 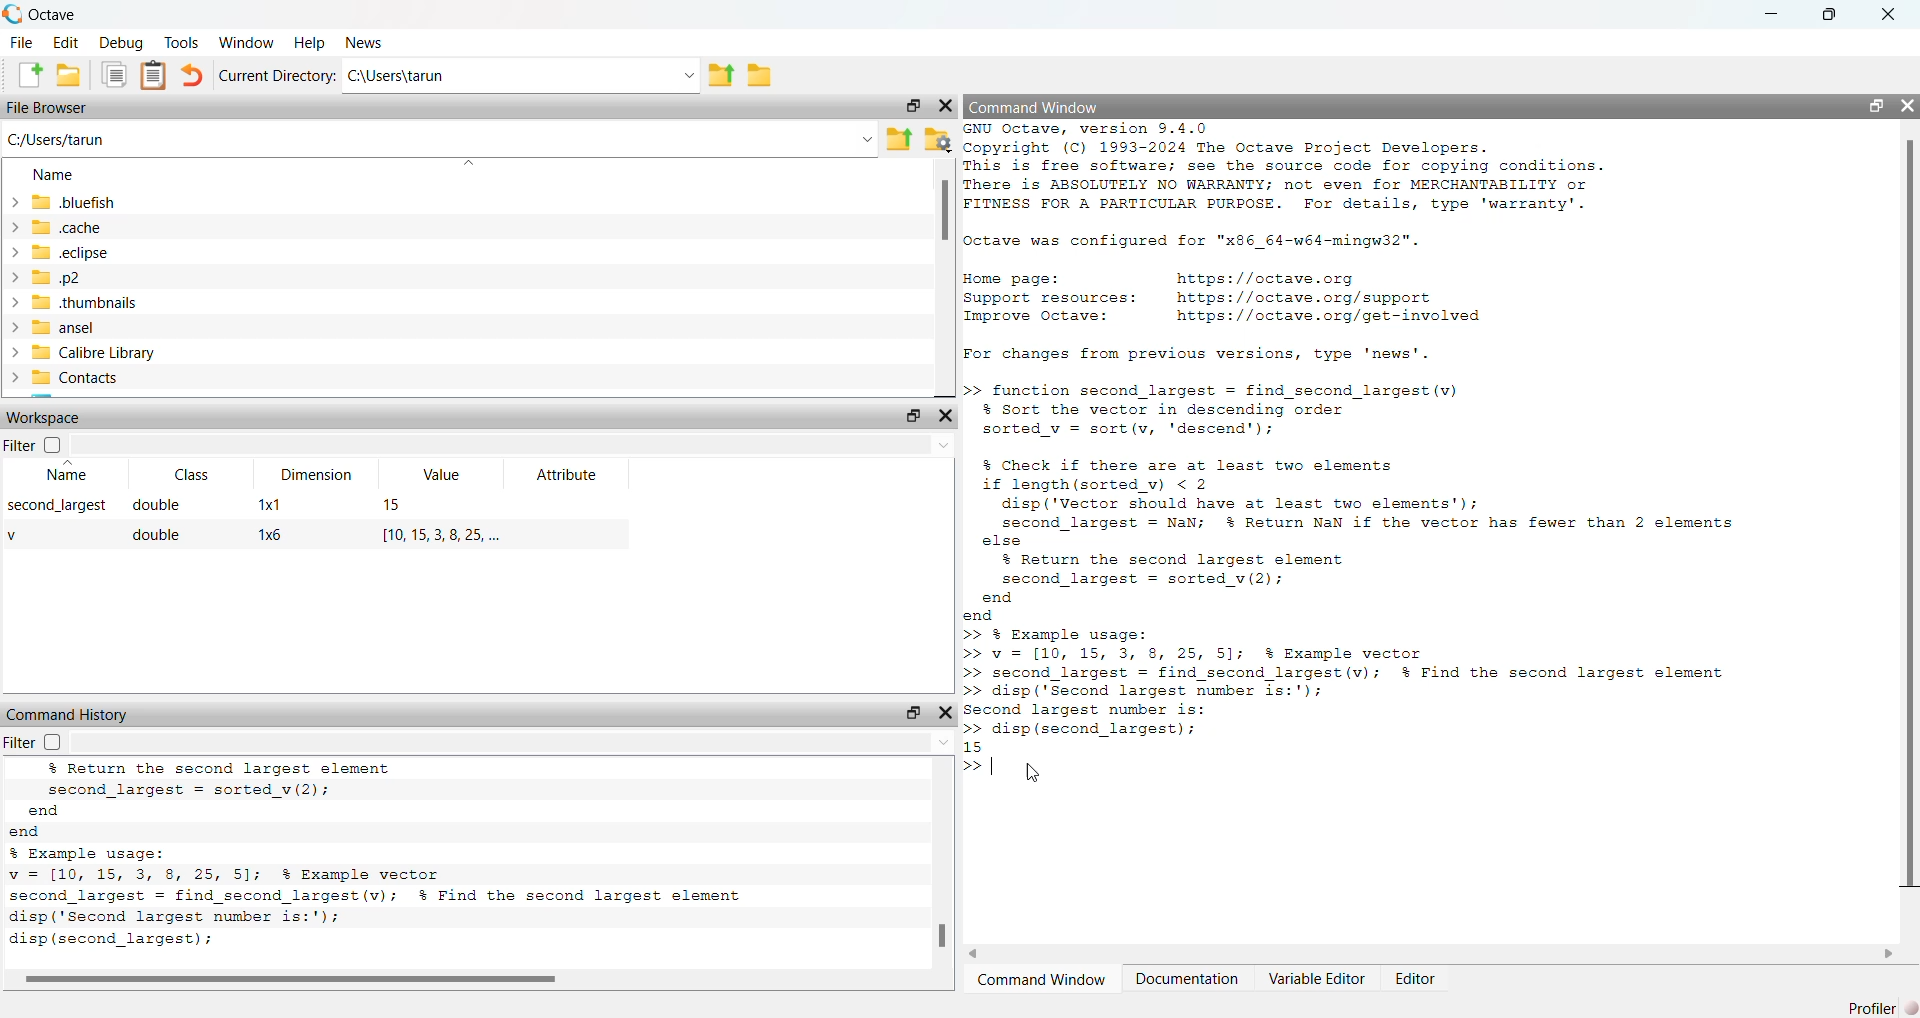 What do you see at coordinates (77, 253) in the screenshot?
I see `.eclipse` at bounding box center [77, 253].